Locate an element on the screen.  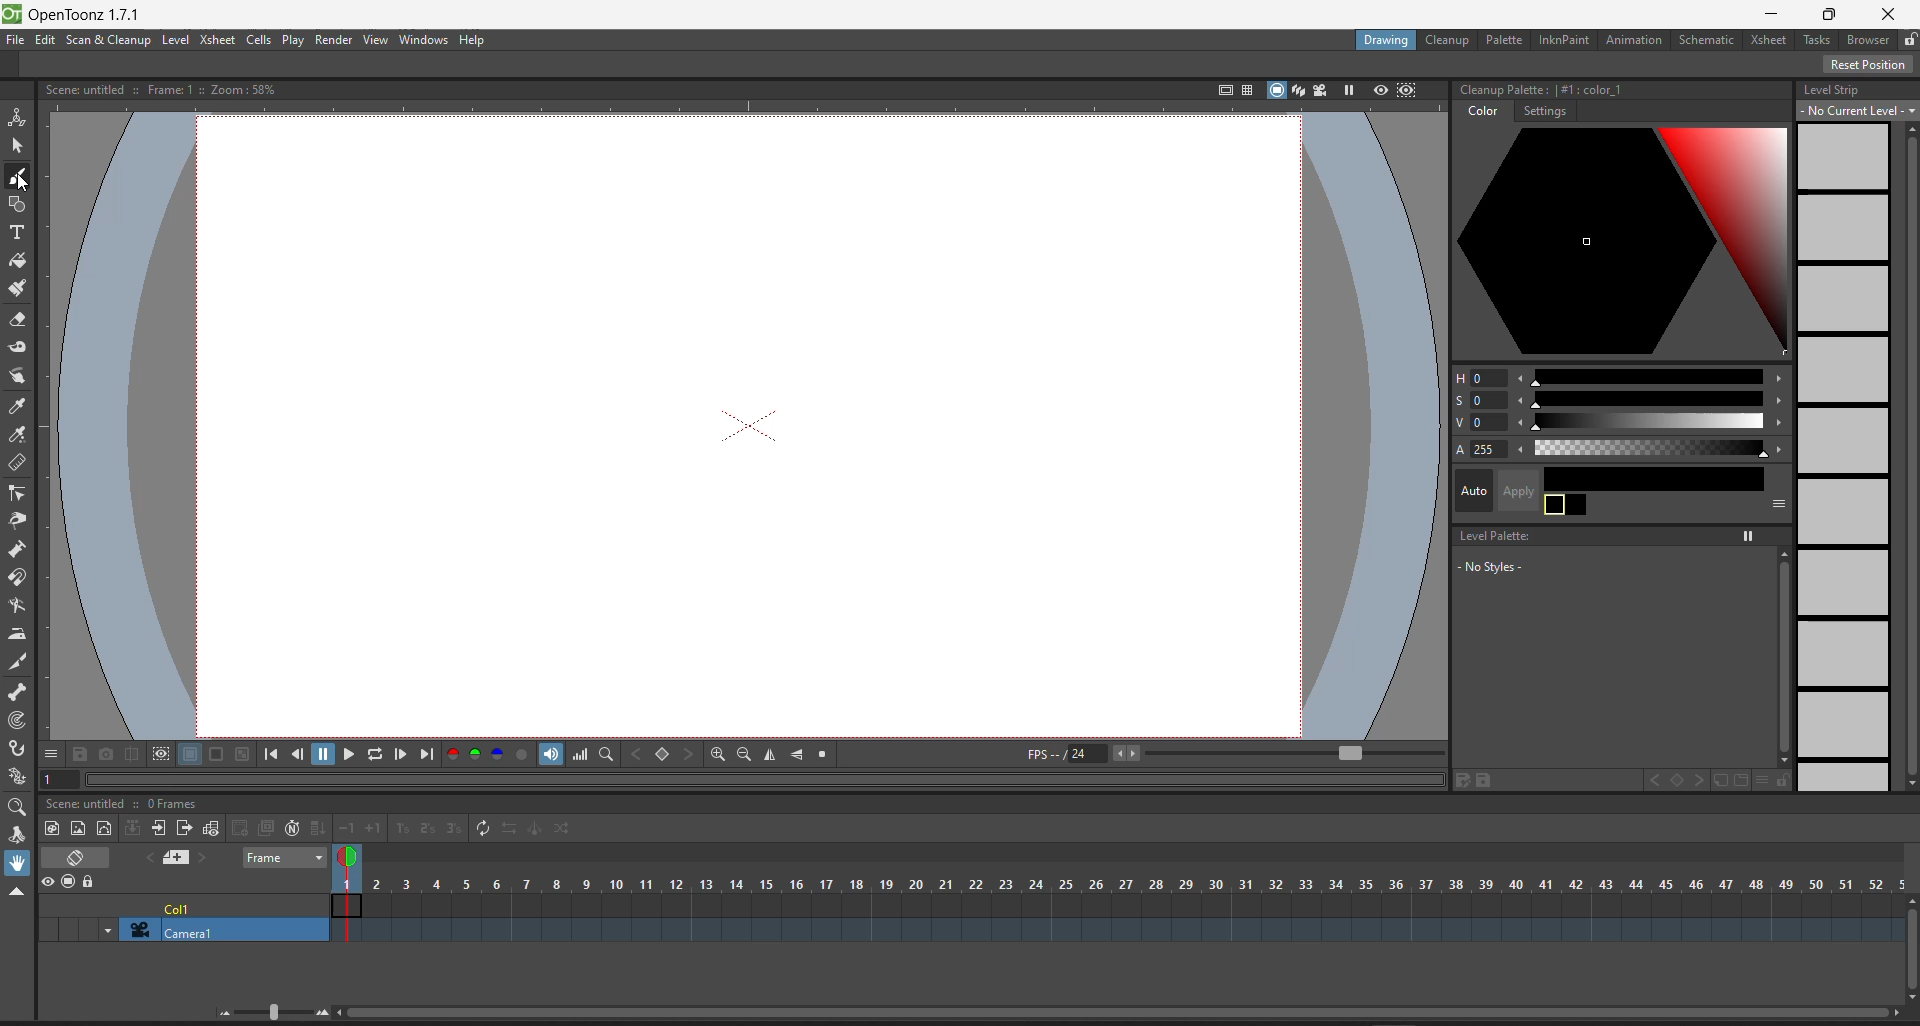
view is located at coordinates (379, 40).